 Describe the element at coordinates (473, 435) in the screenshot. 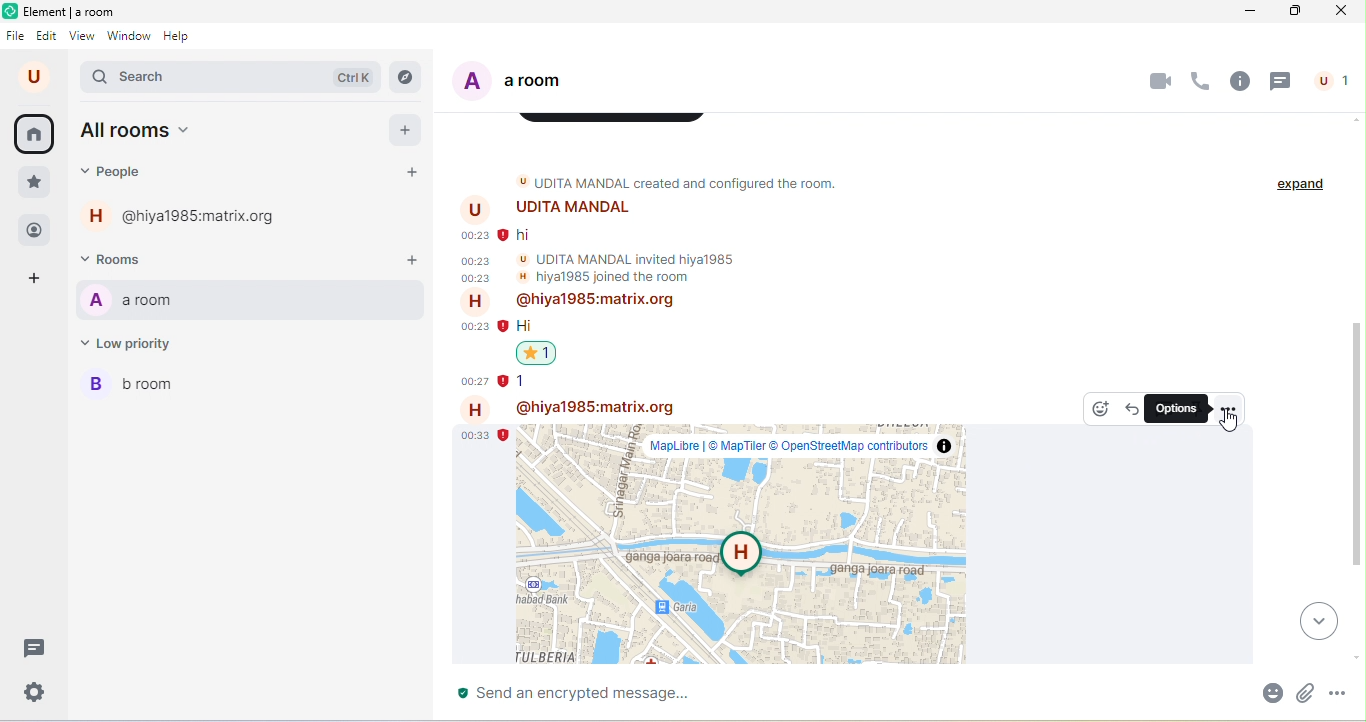

I see `Timestamp of texts` at that location.